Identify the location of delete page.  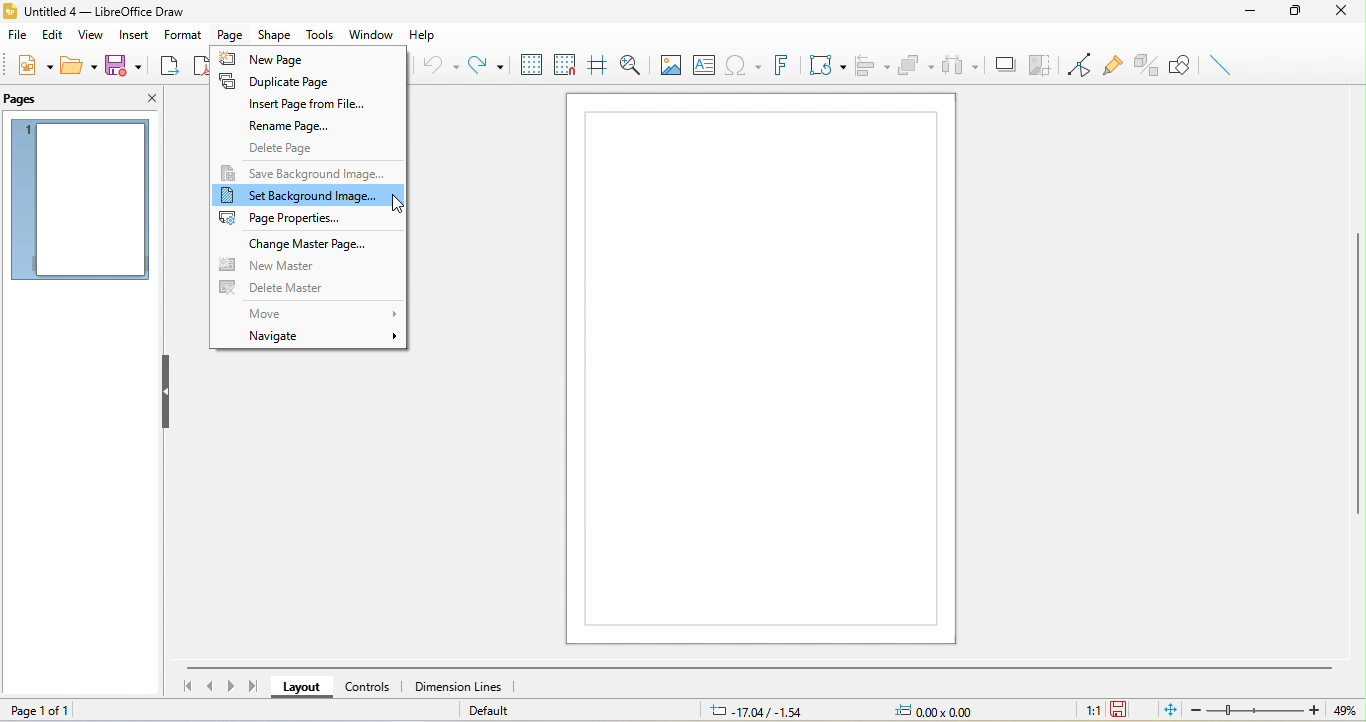
(290, 147).